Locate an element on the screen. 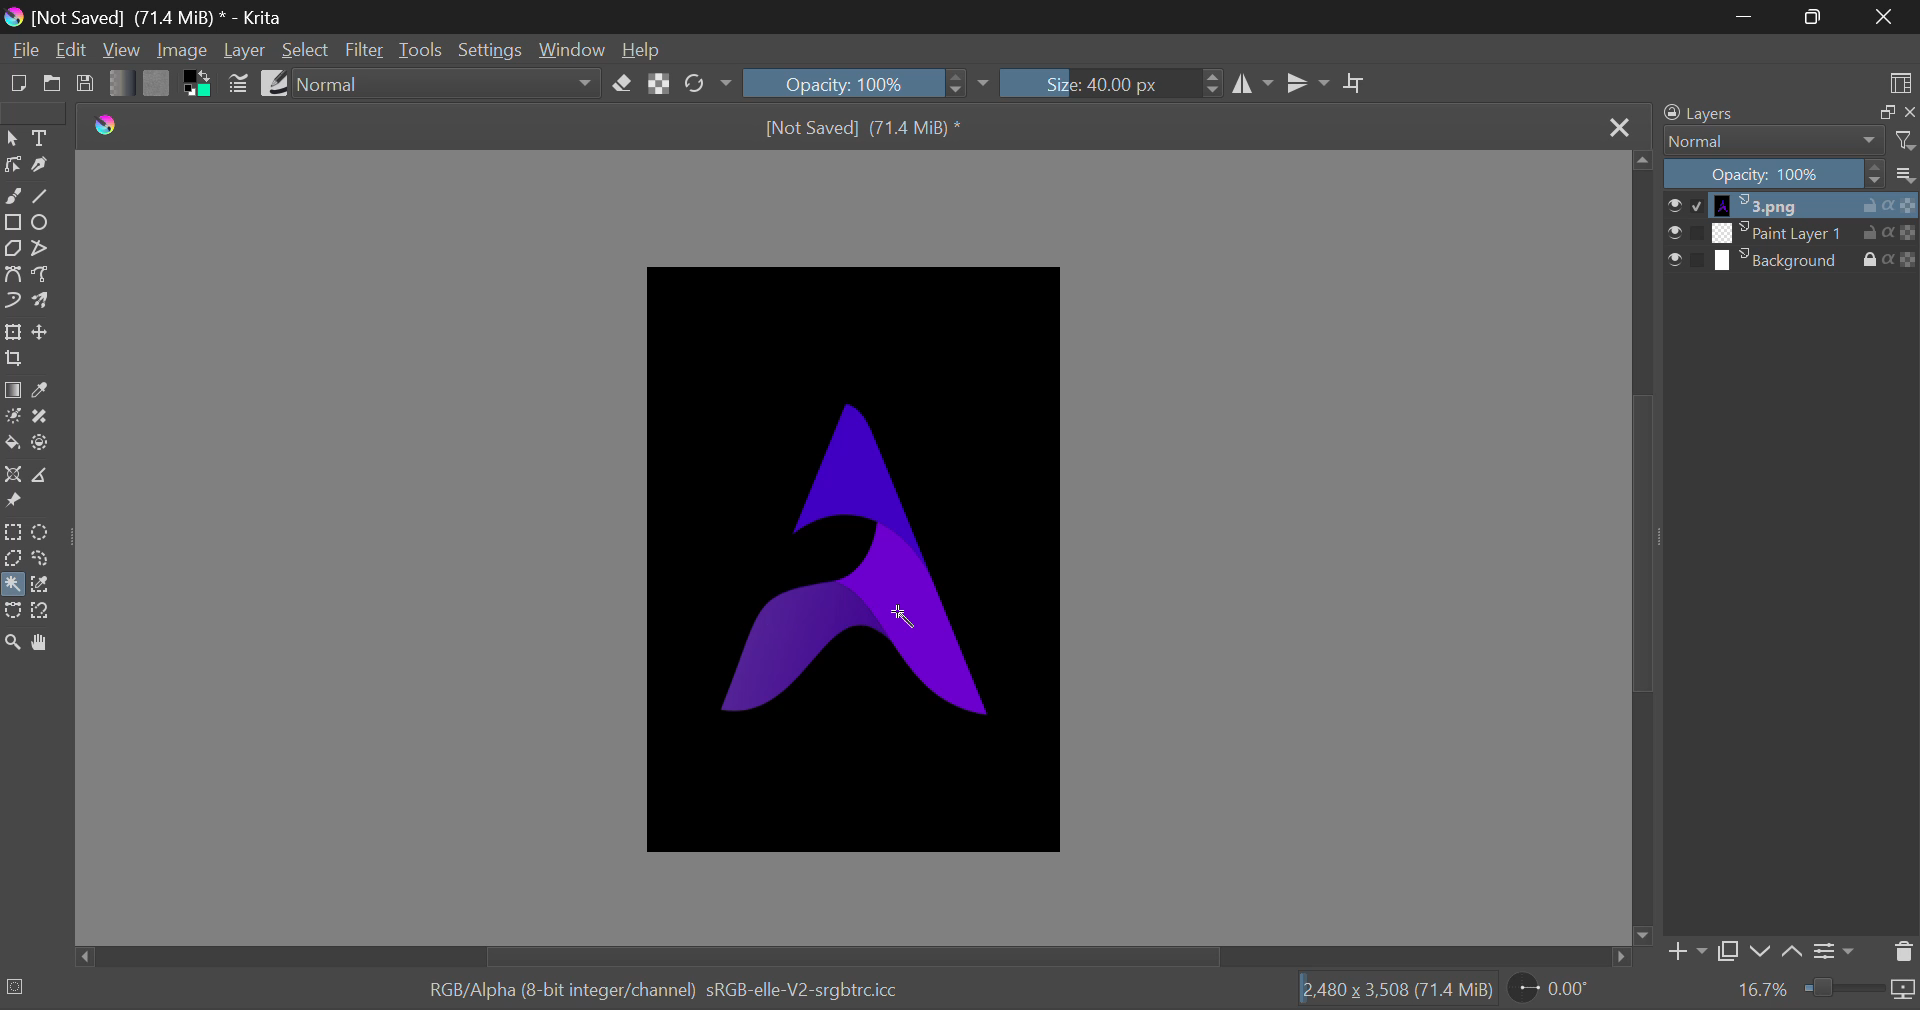 The width and height of the screenshot is (1920, 1010). Edit is located at coordinates (74, 50).